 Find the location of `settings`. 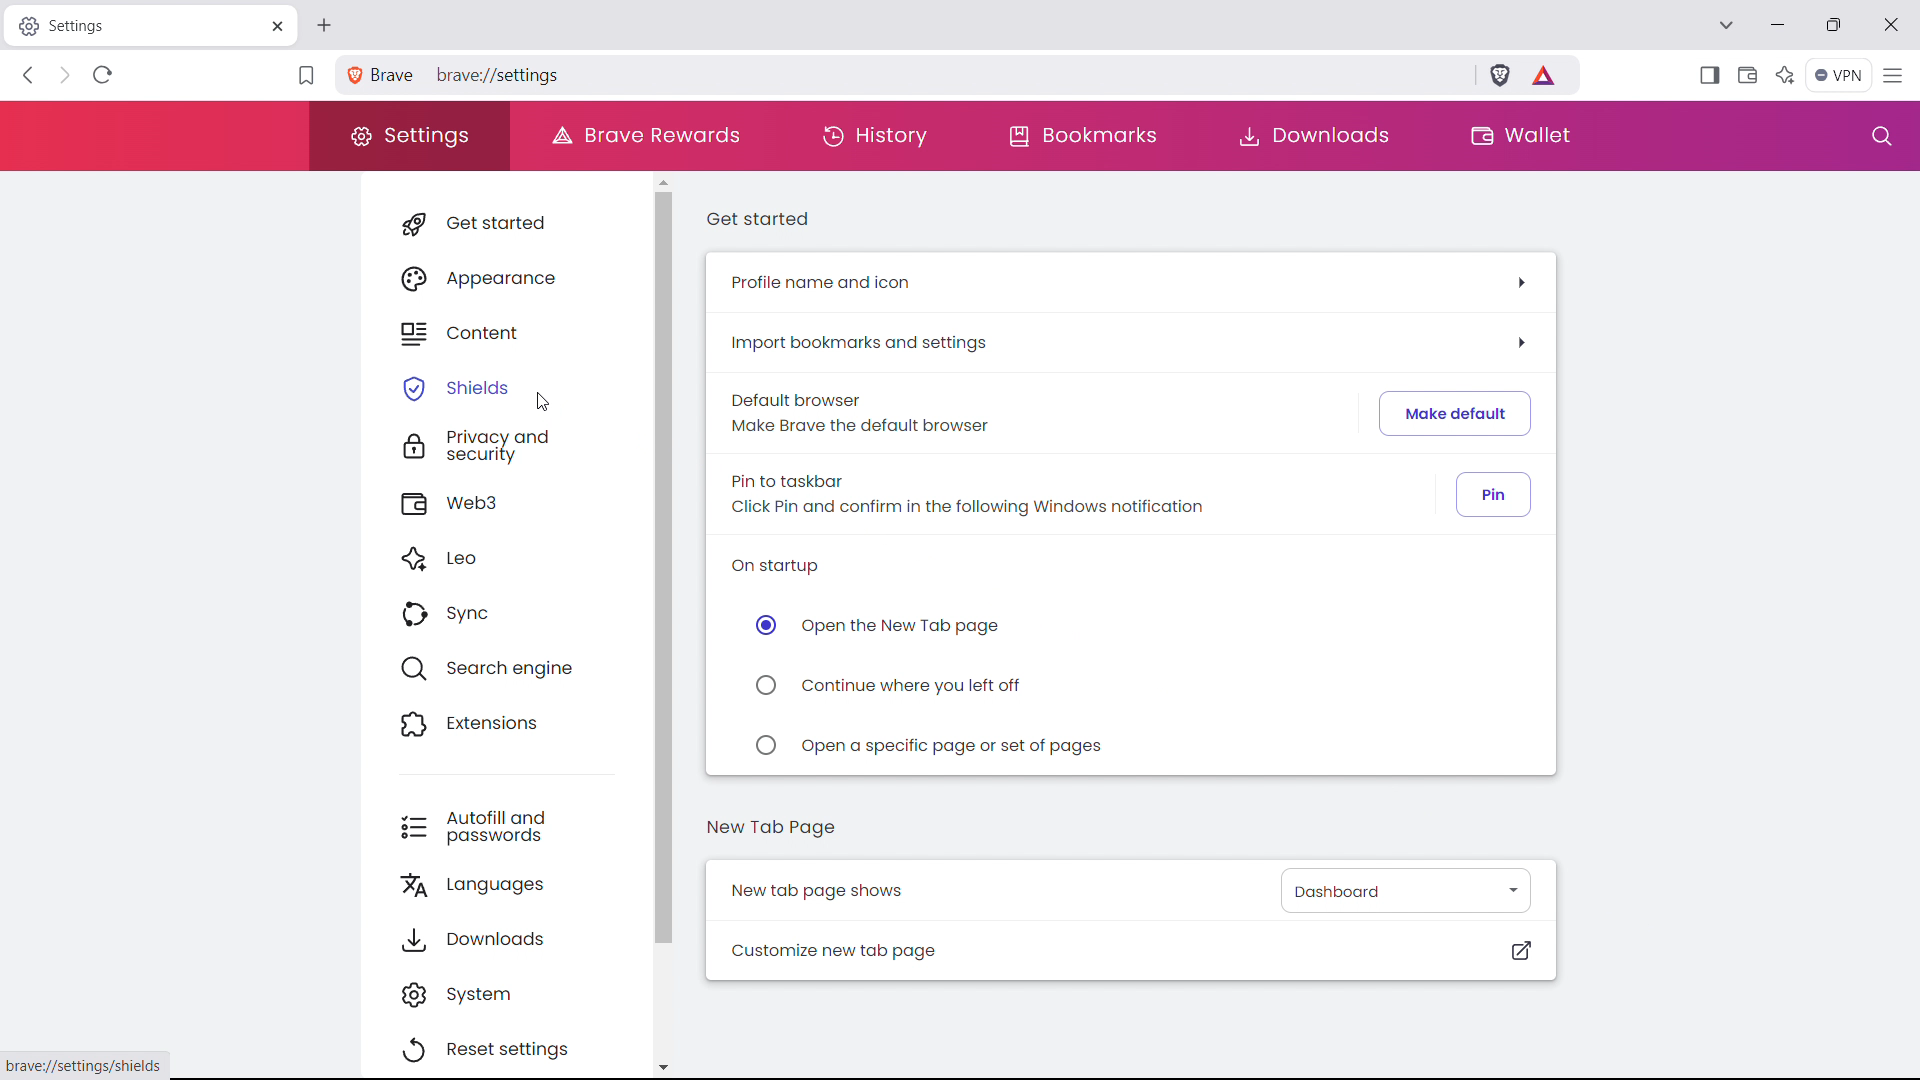

settings is located at coordinates (407, 137).